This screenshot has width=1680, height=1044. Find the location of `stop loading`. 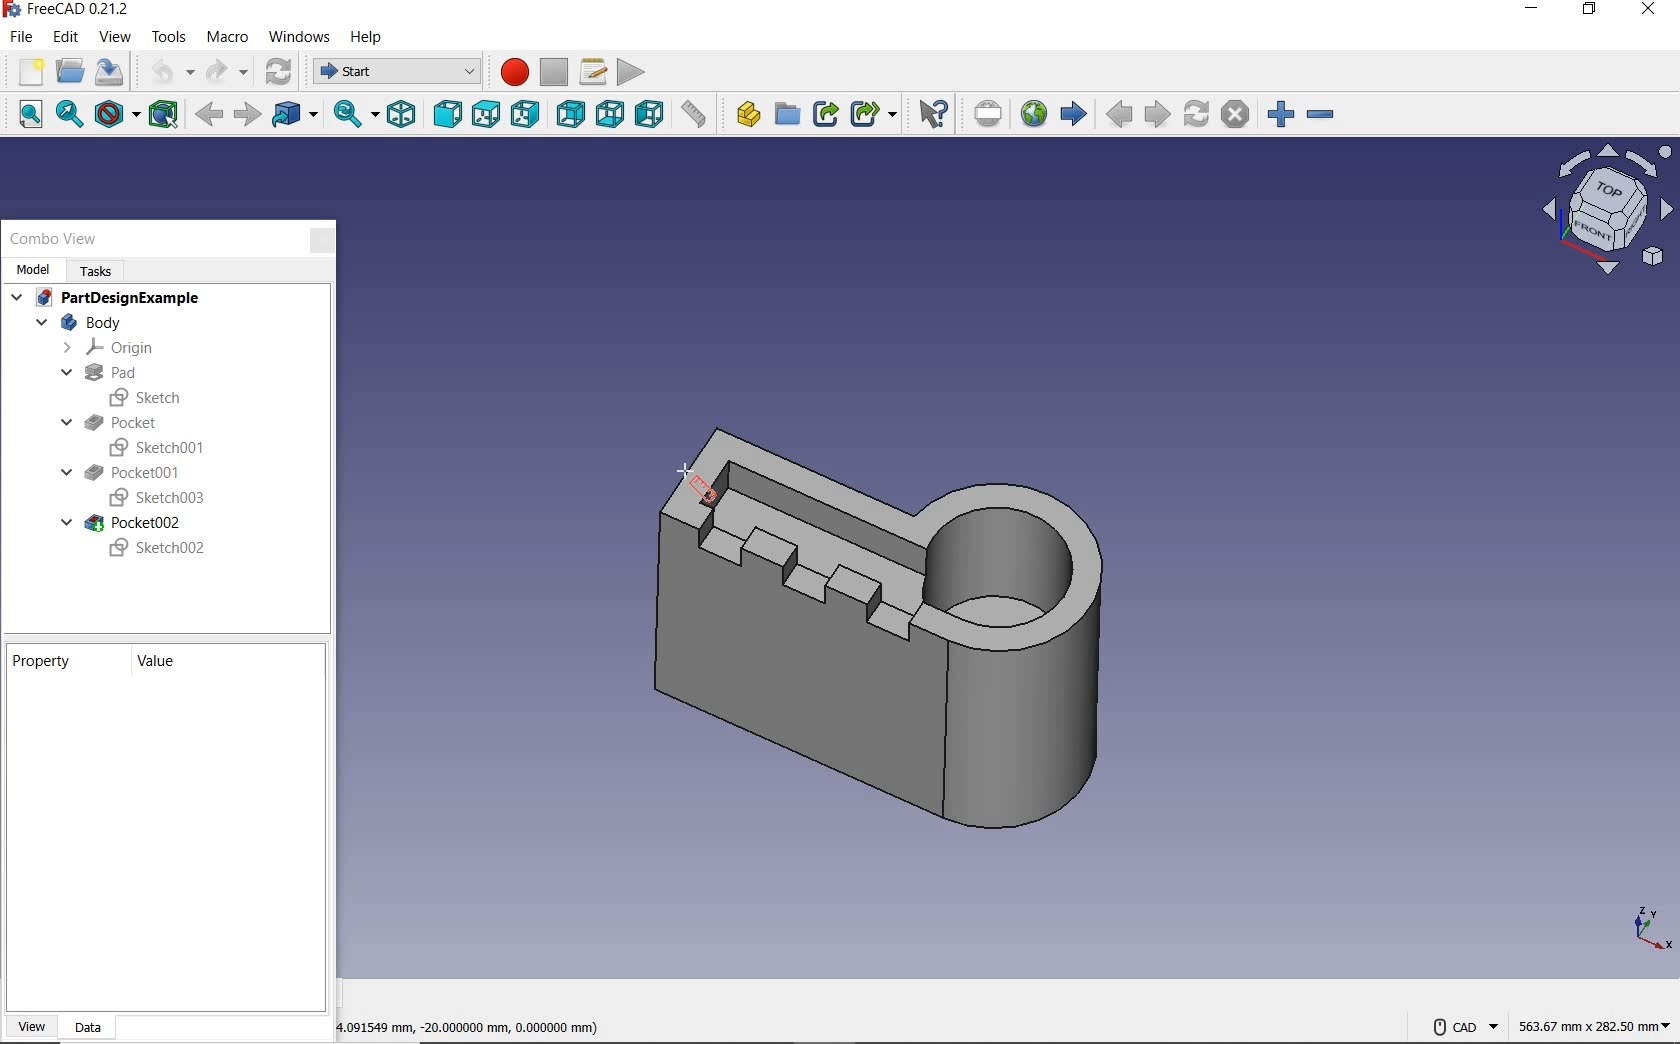

stop loading is located at coordinates (1237, 115).